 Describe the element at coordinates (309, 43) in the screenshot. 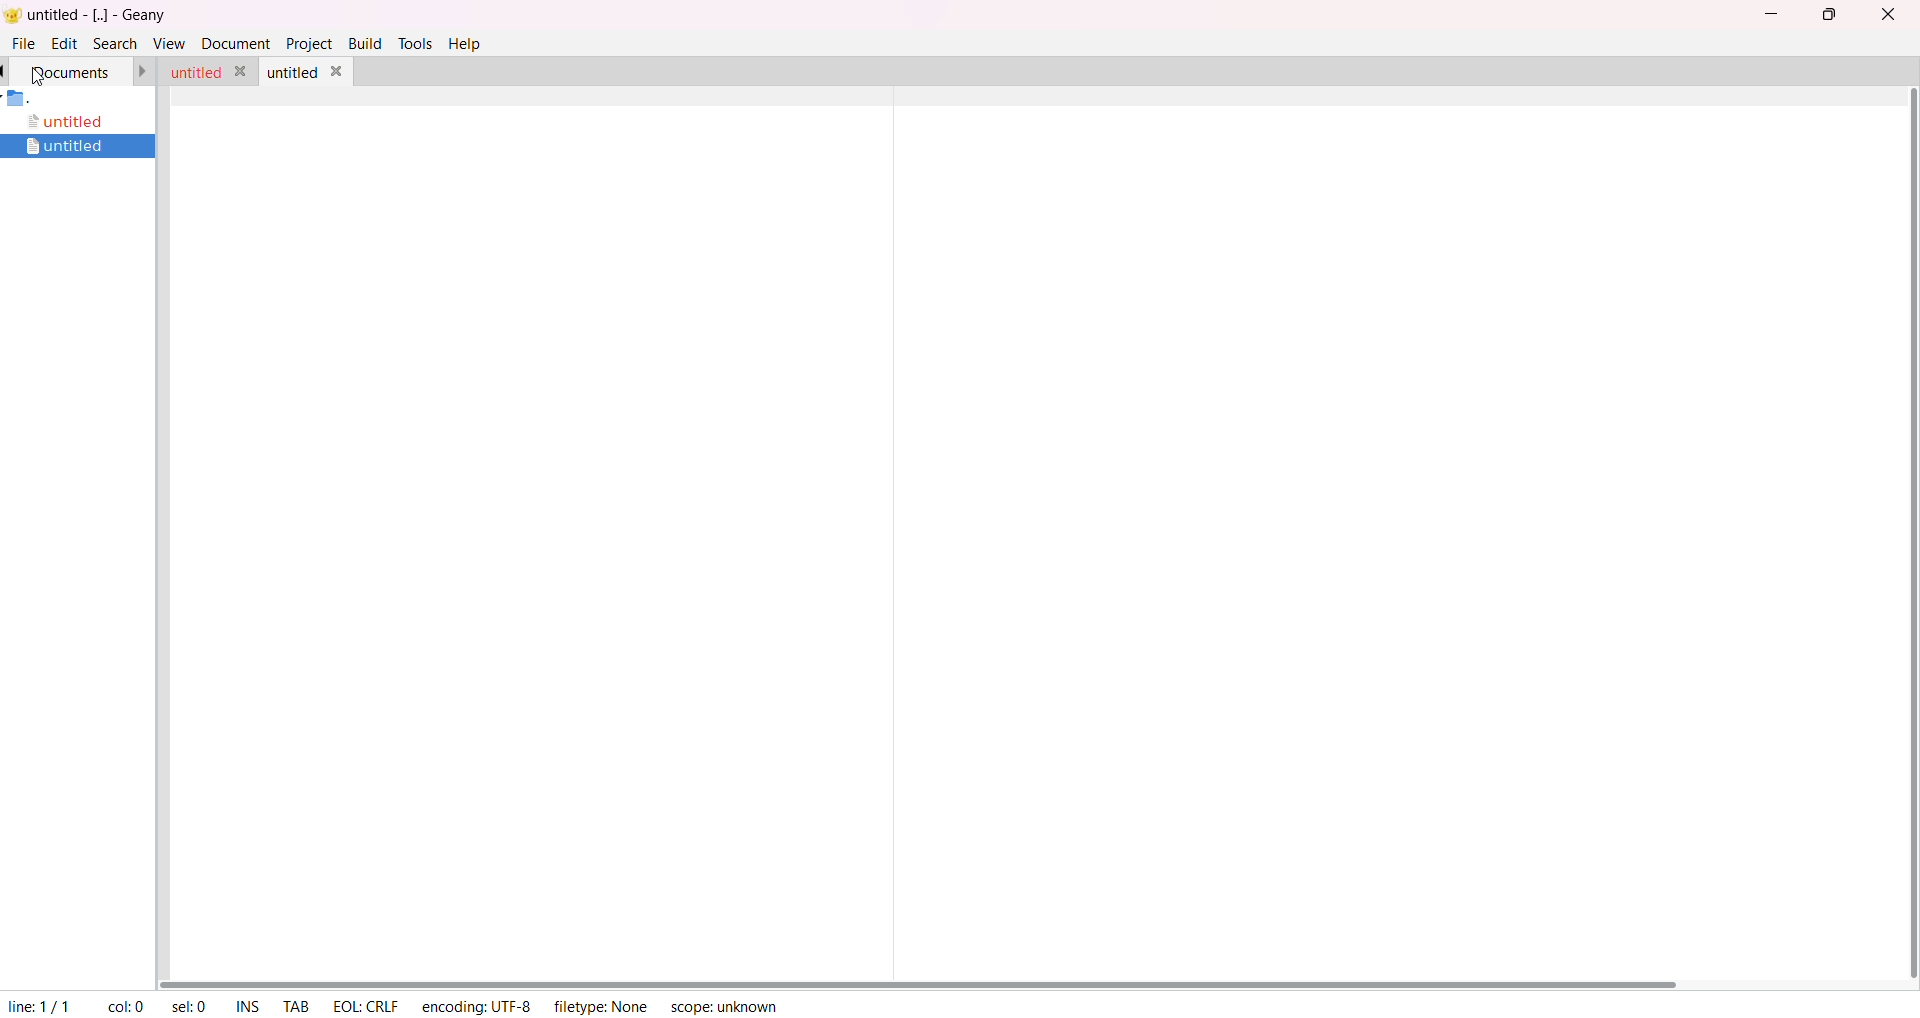

I see `project` at that location.